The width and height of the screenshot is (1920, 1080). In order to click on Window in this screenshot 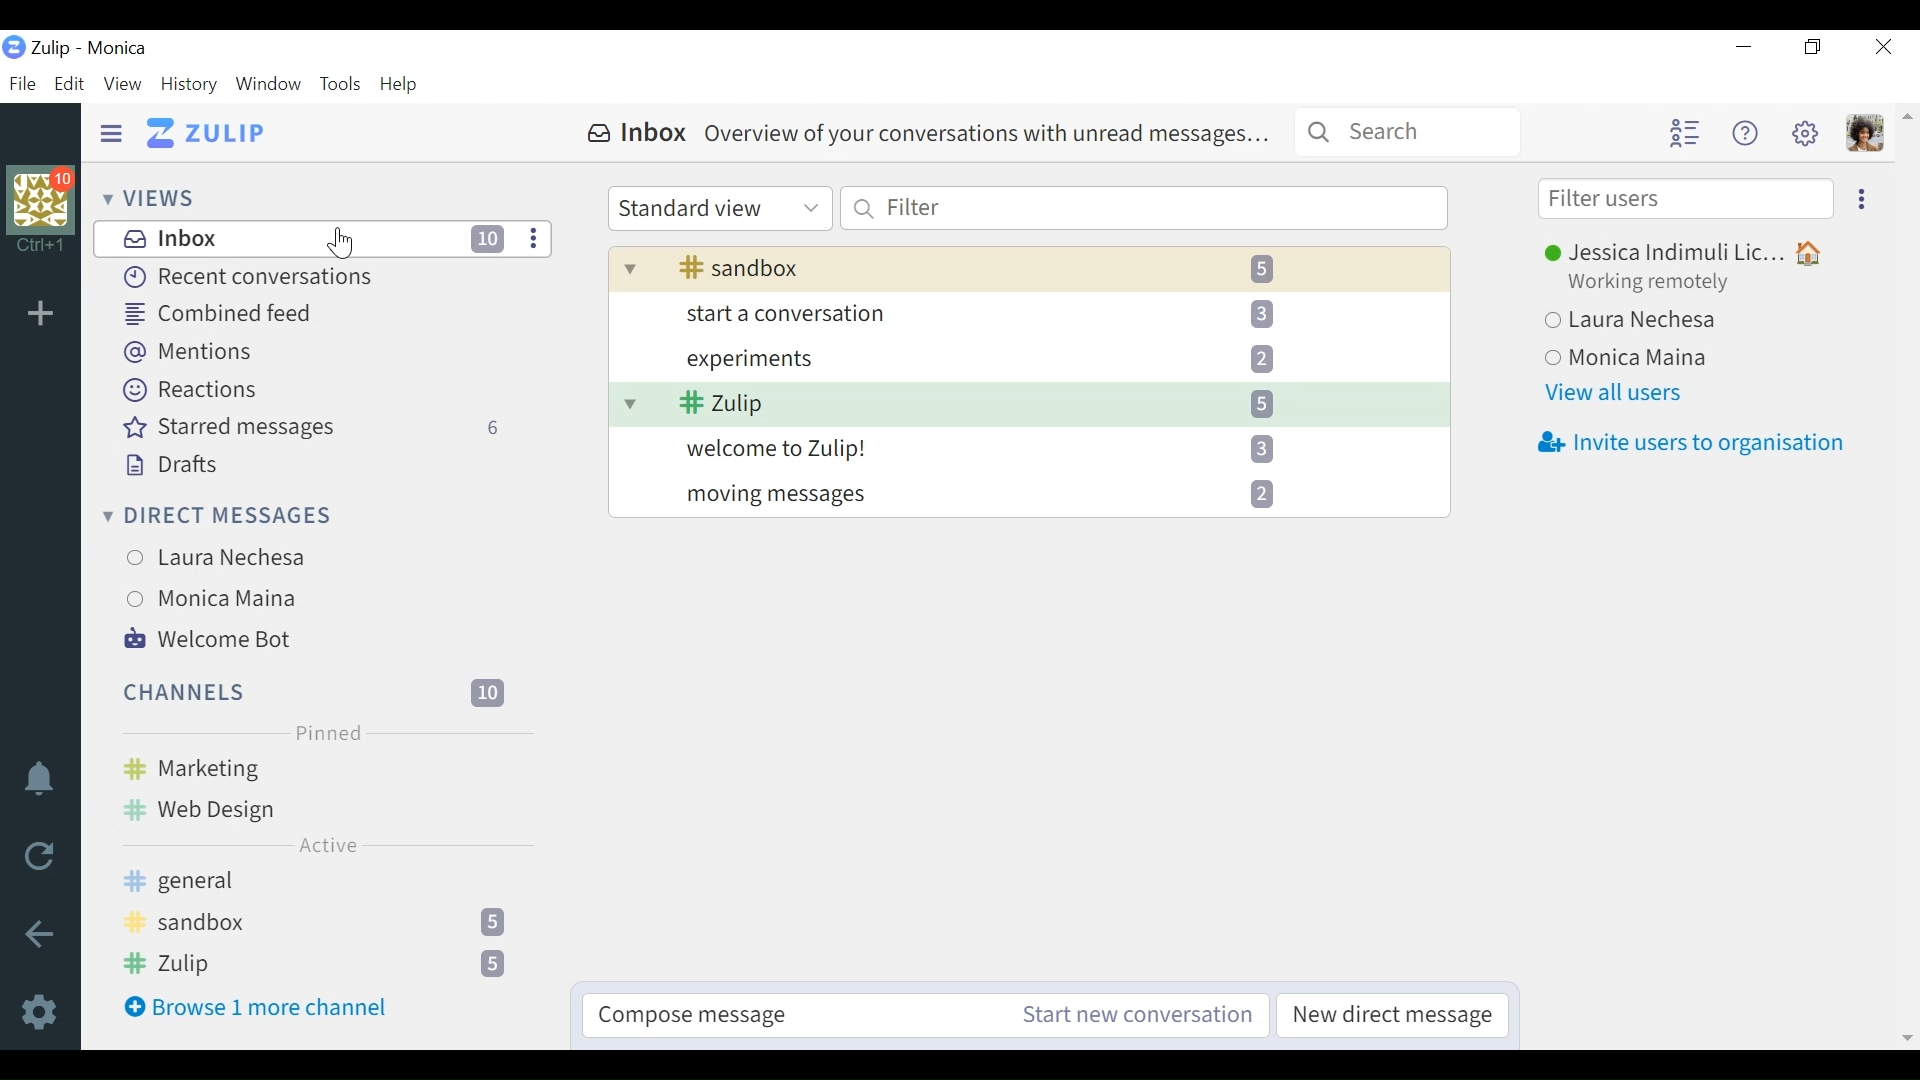, I will do `click(268, 85)`.